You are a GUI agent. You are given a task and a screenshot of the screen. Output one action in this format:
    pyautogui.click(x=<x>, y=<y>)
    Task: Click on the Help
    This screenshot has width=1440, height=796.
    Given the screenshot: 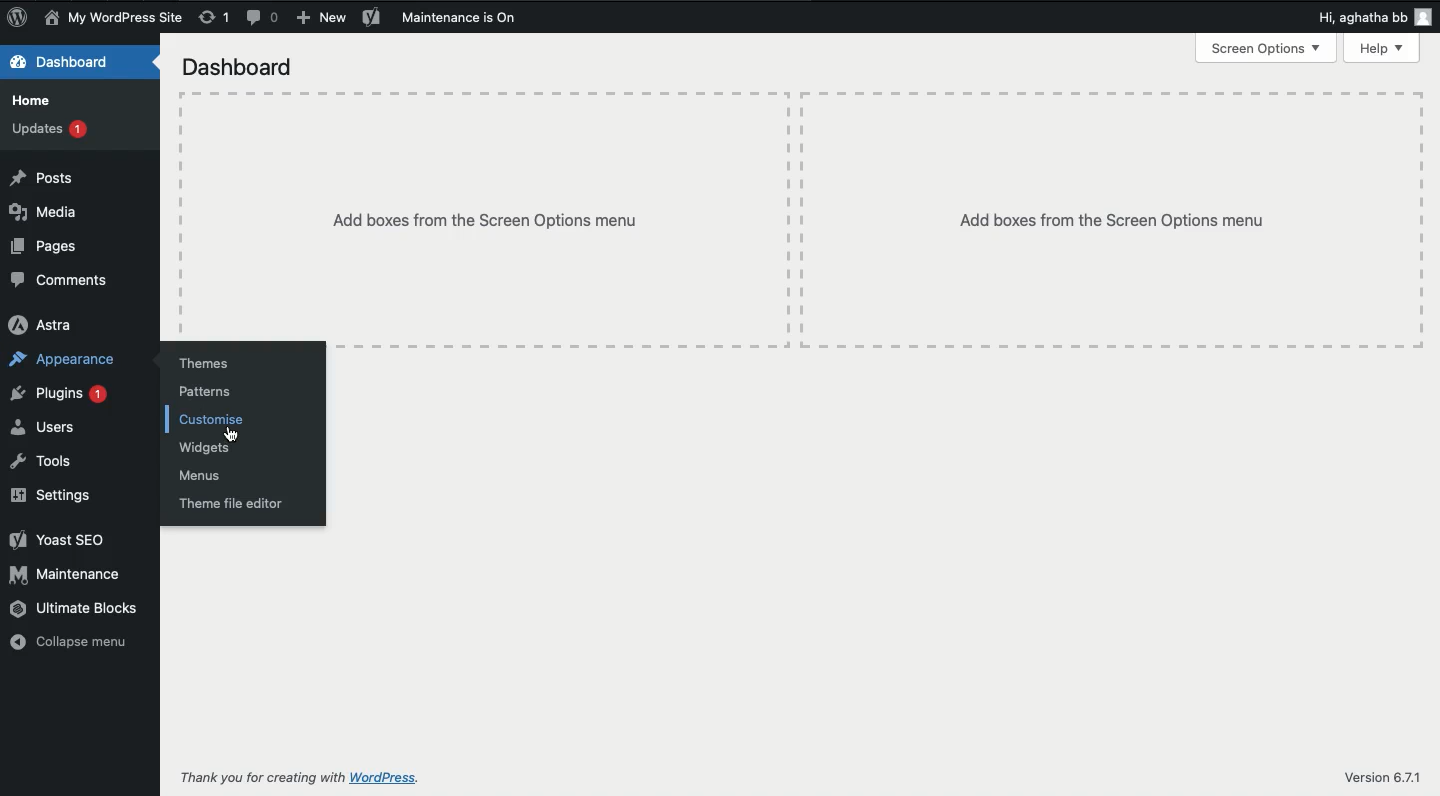 What is the action you would take?
    pyautogui.click(x=1381, y=48)
    